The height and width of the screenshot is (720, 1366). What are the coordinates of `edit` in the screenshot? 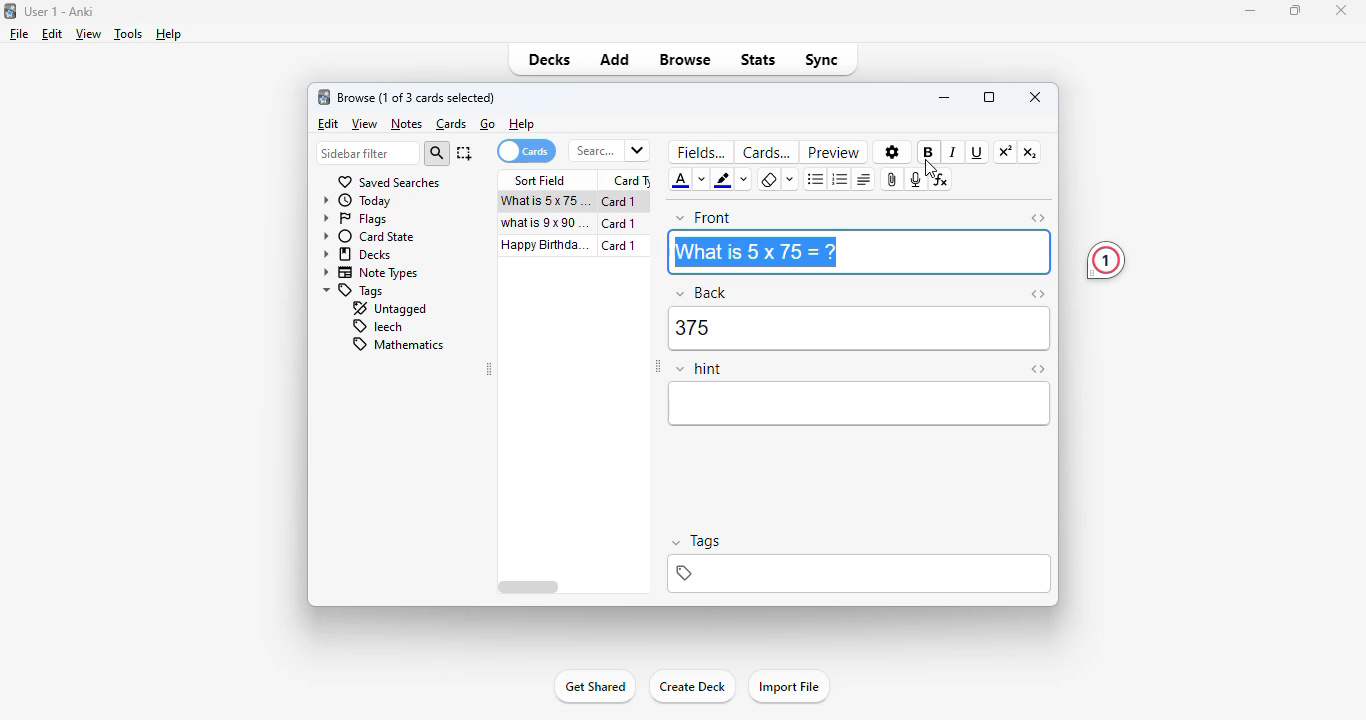 It's located at (328, 123).